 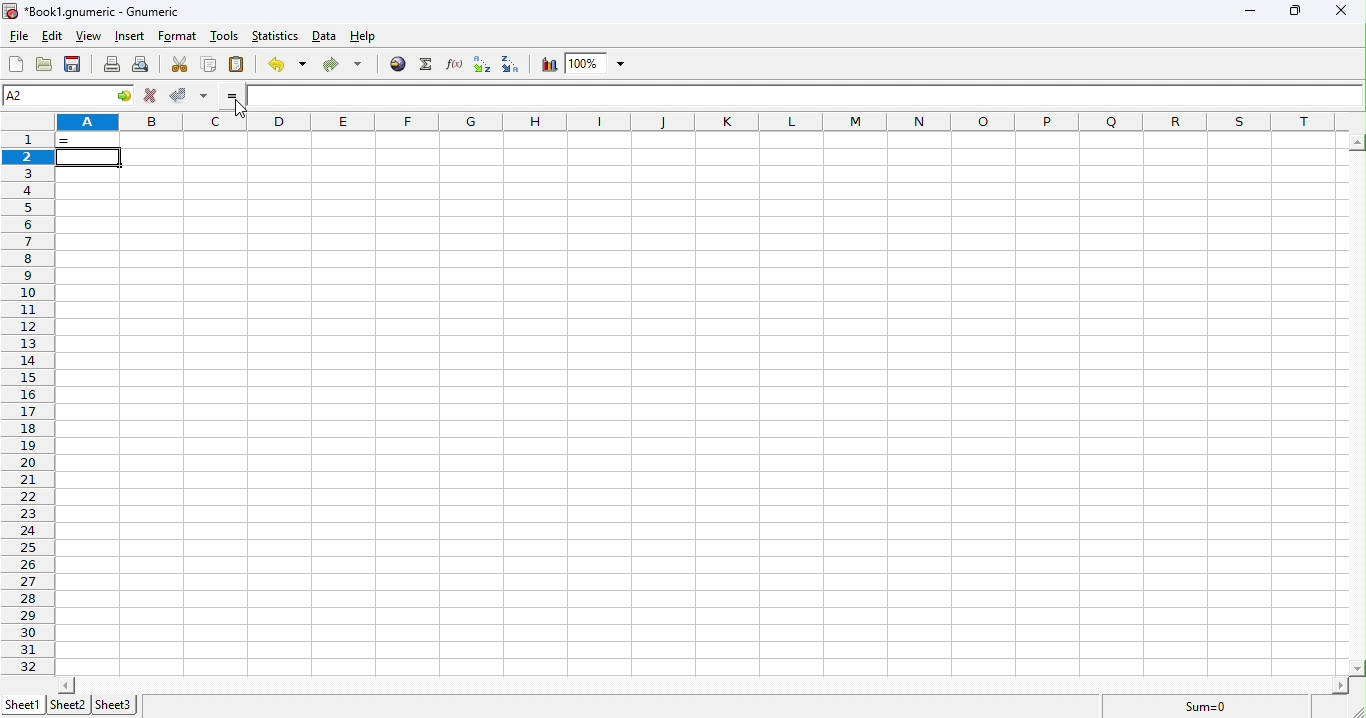 What do you see at coordinates (512, 65) in the screenshot?
I see `sort descending` at bounding box center [512, 65].